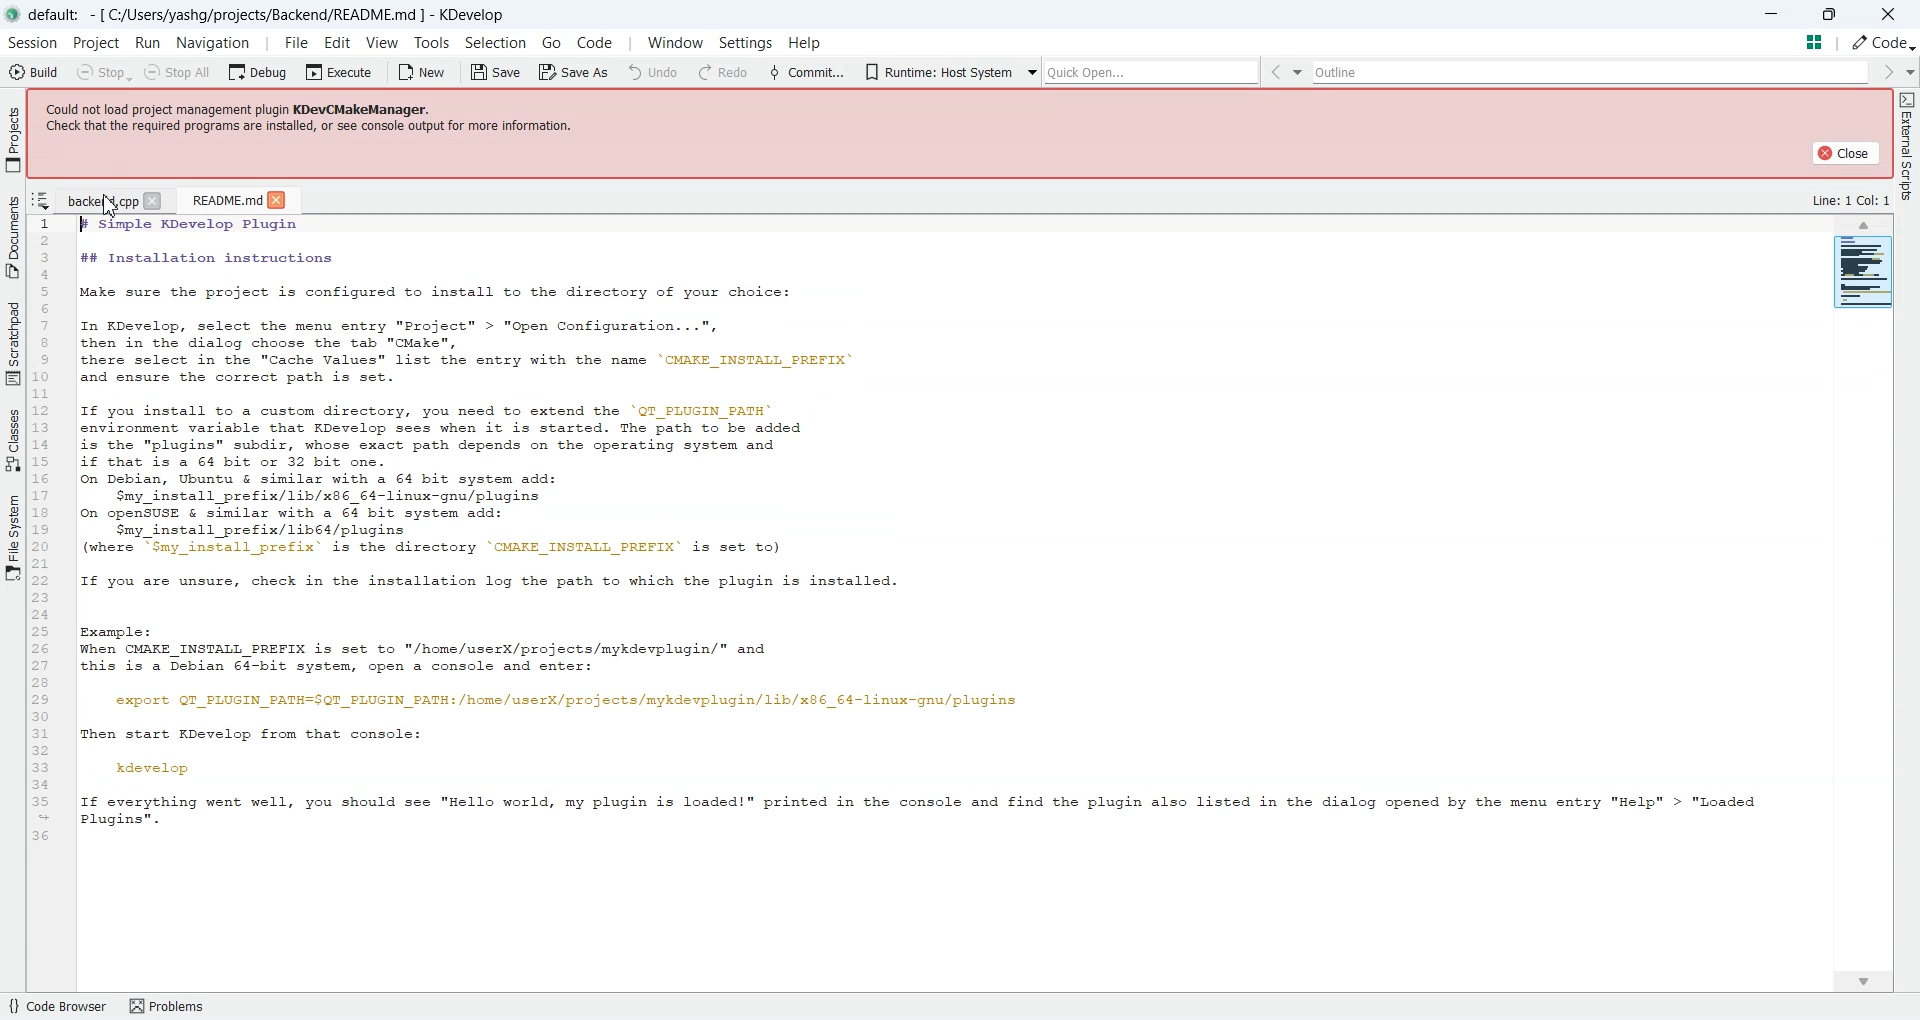  I want to click on Build, so click(32, 71).